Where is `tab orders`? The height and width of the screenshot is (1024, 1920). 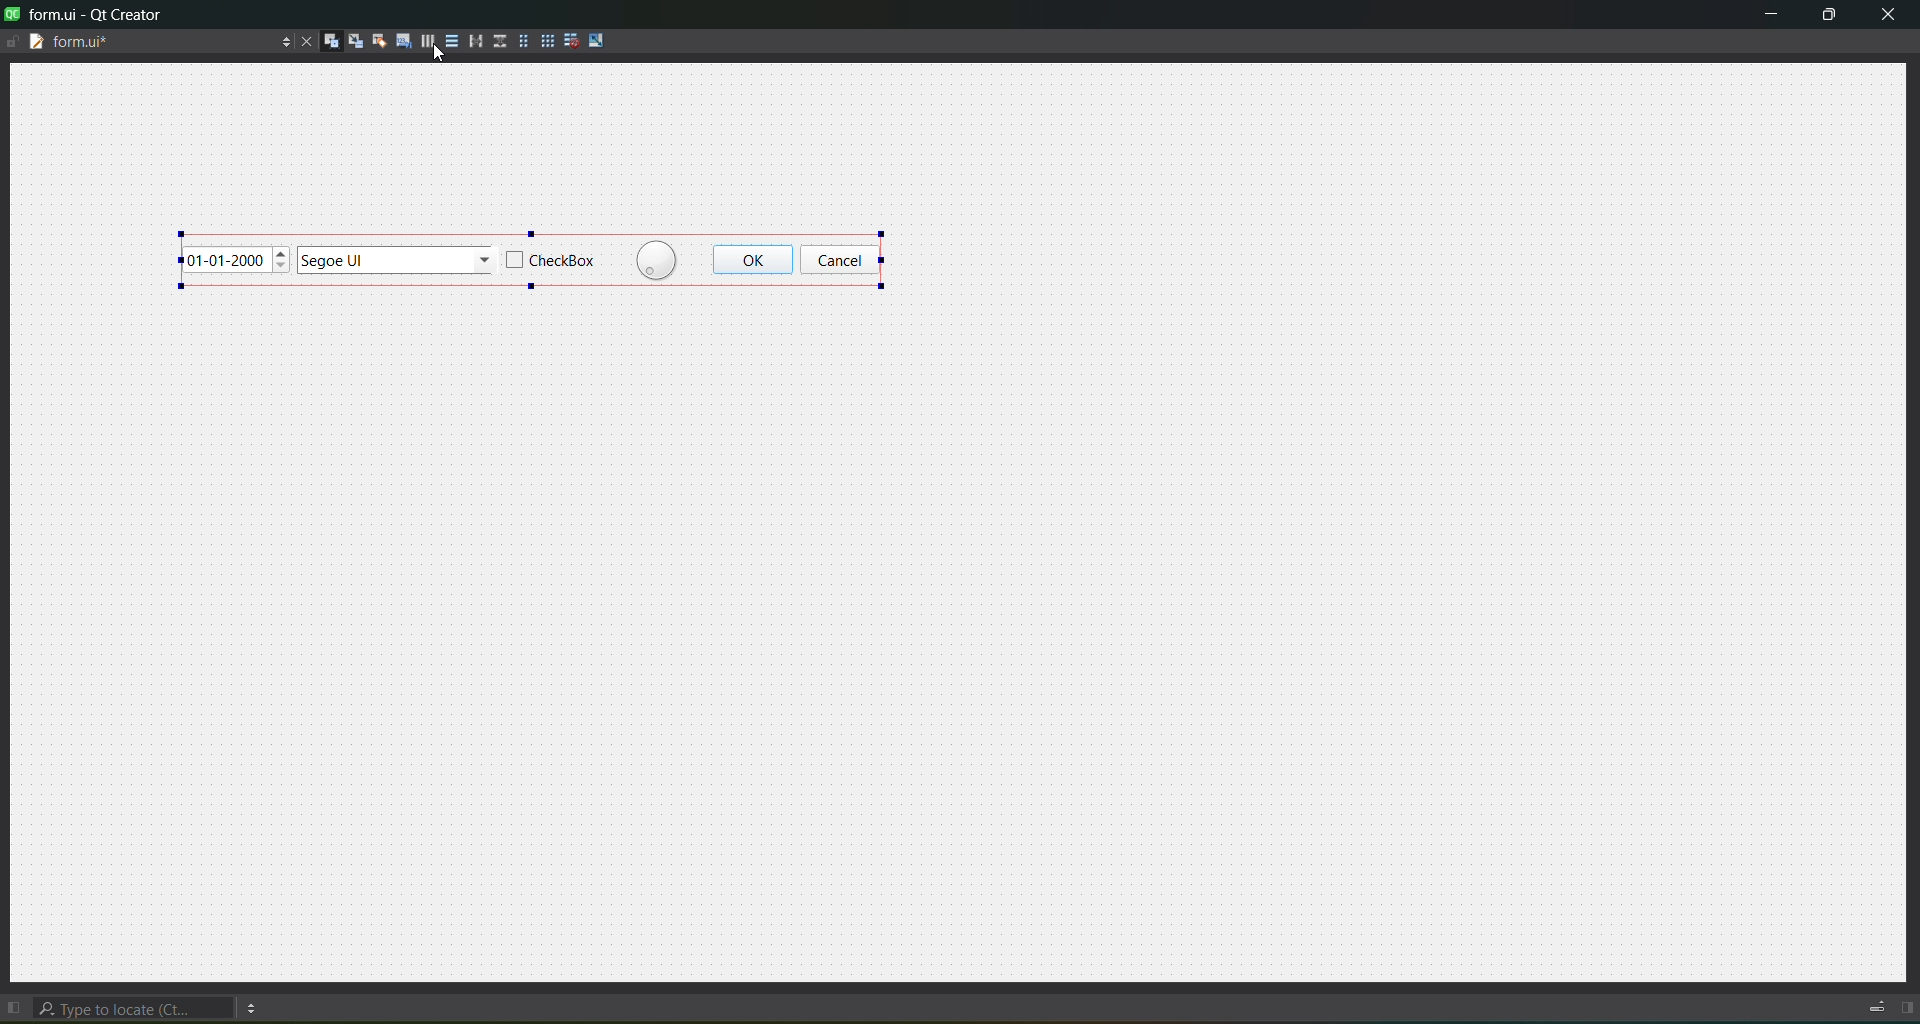
tab orders is located at coordinates (398, 41).